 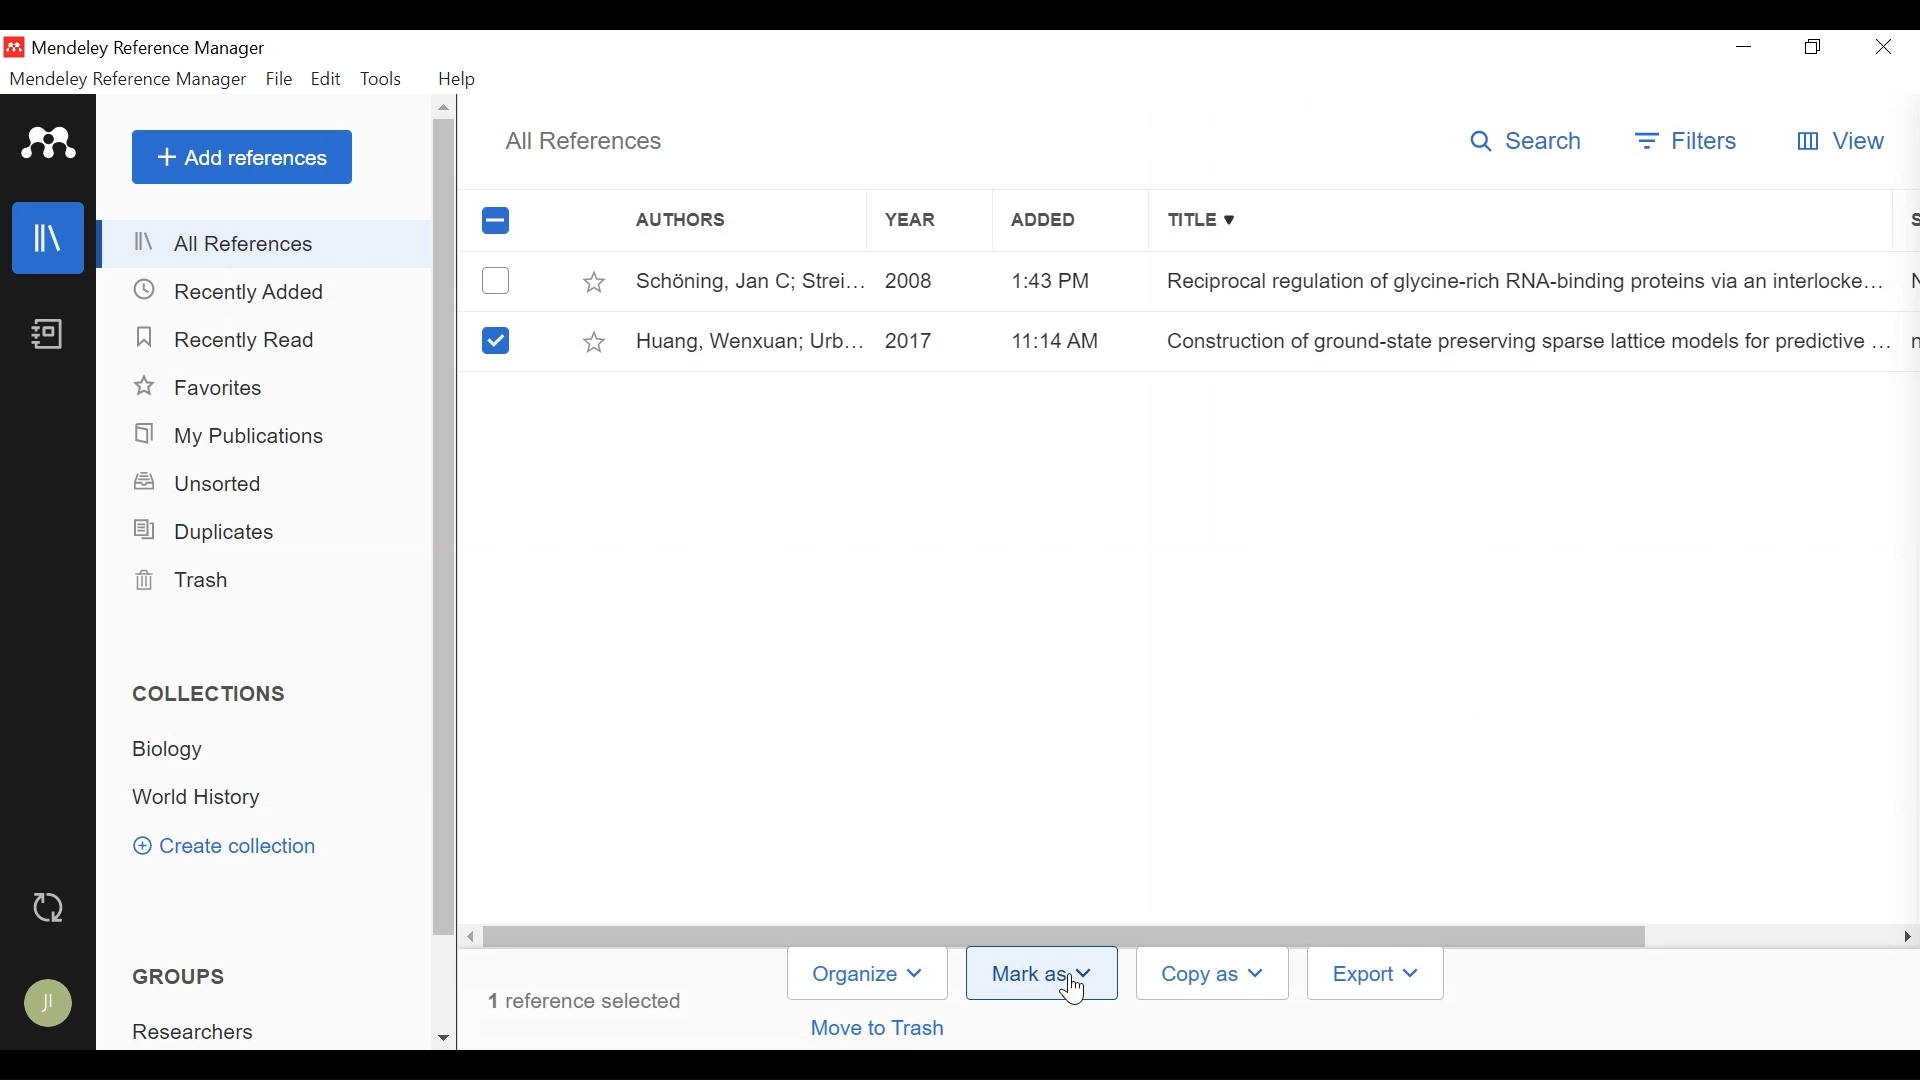 What do you see at coordinates (910, 224) in the screenshot?
I see `Year` at bounding box center [910, 224].